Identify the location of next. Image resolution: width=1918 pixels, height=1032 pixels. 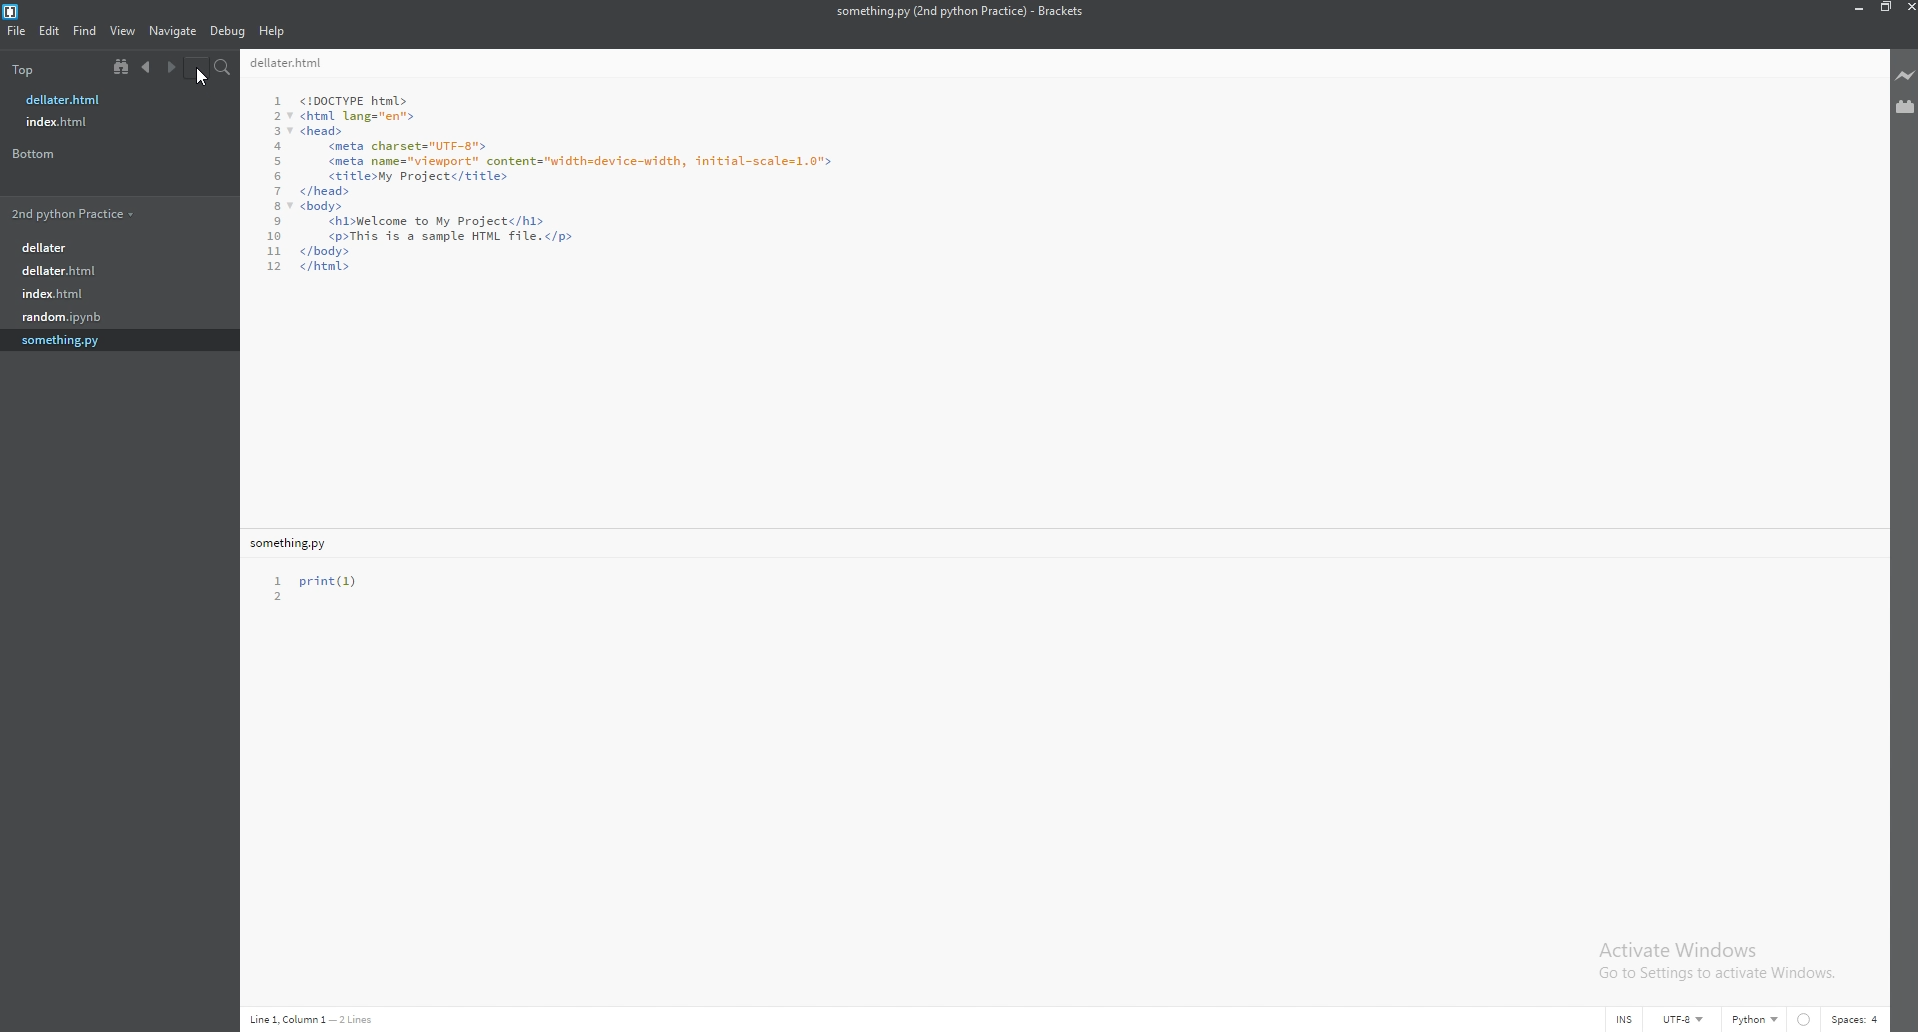
(169, 67).